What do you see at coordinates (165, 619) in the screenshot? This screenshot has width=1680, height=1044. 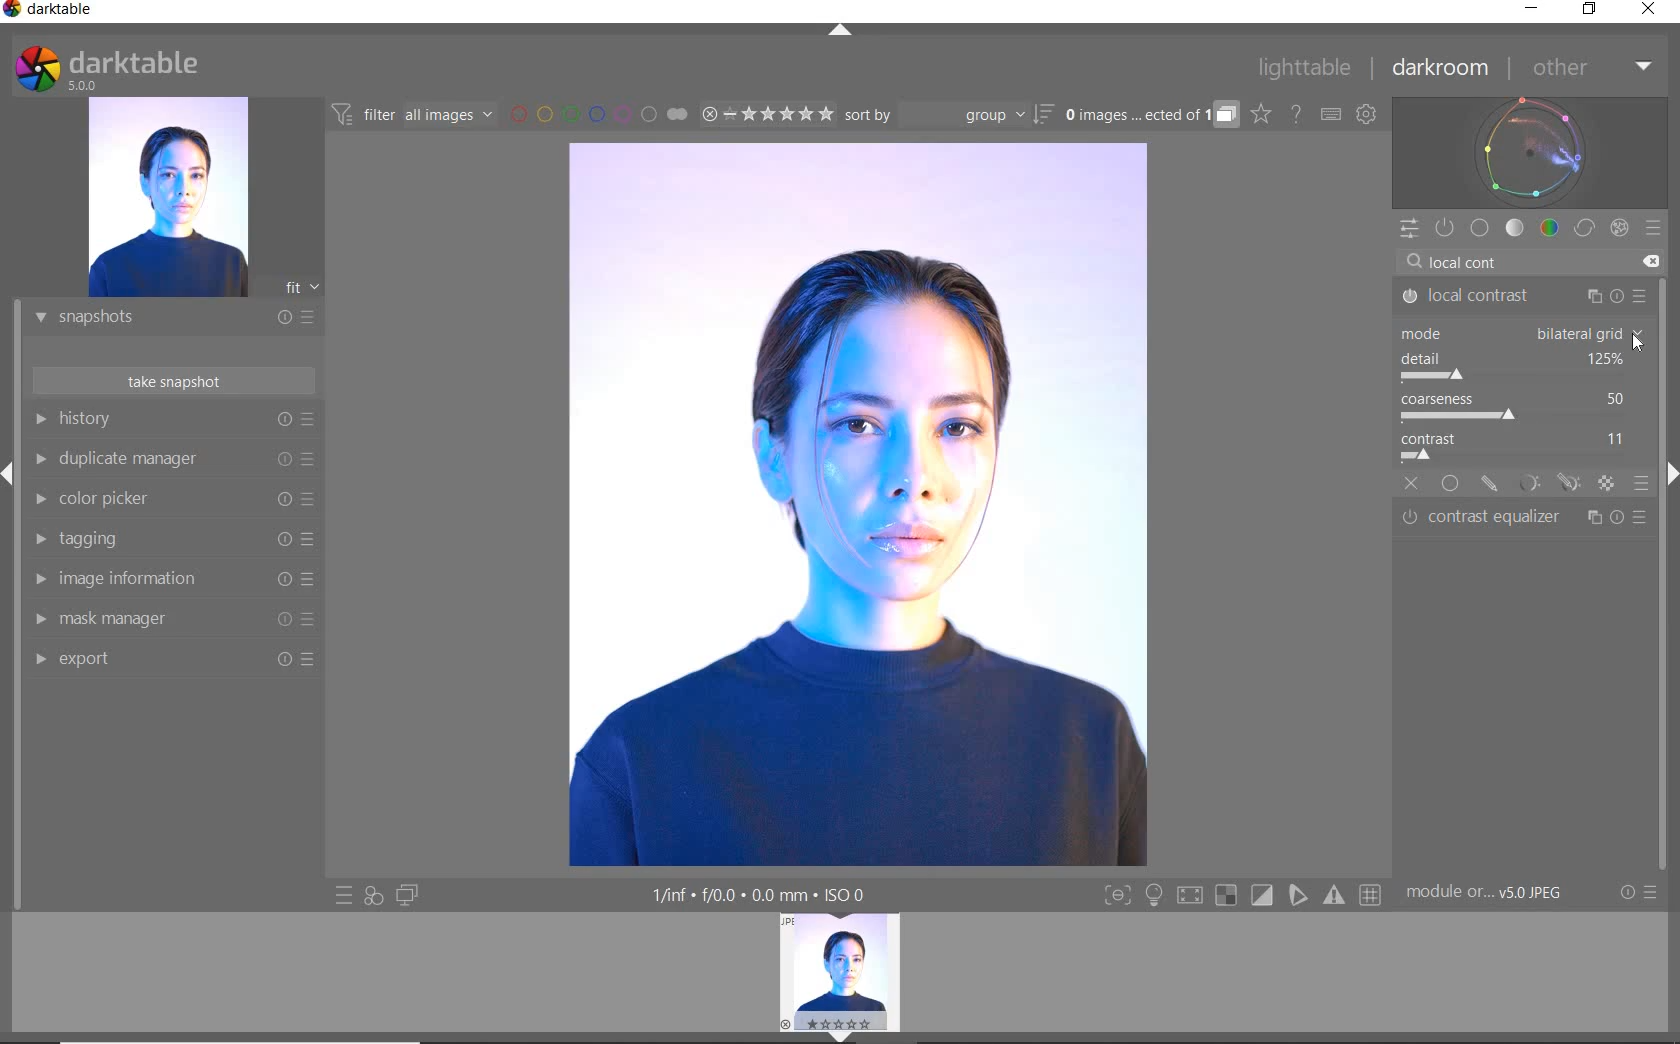 I see `MASK MANAGER` at bounding box center [165, 619].